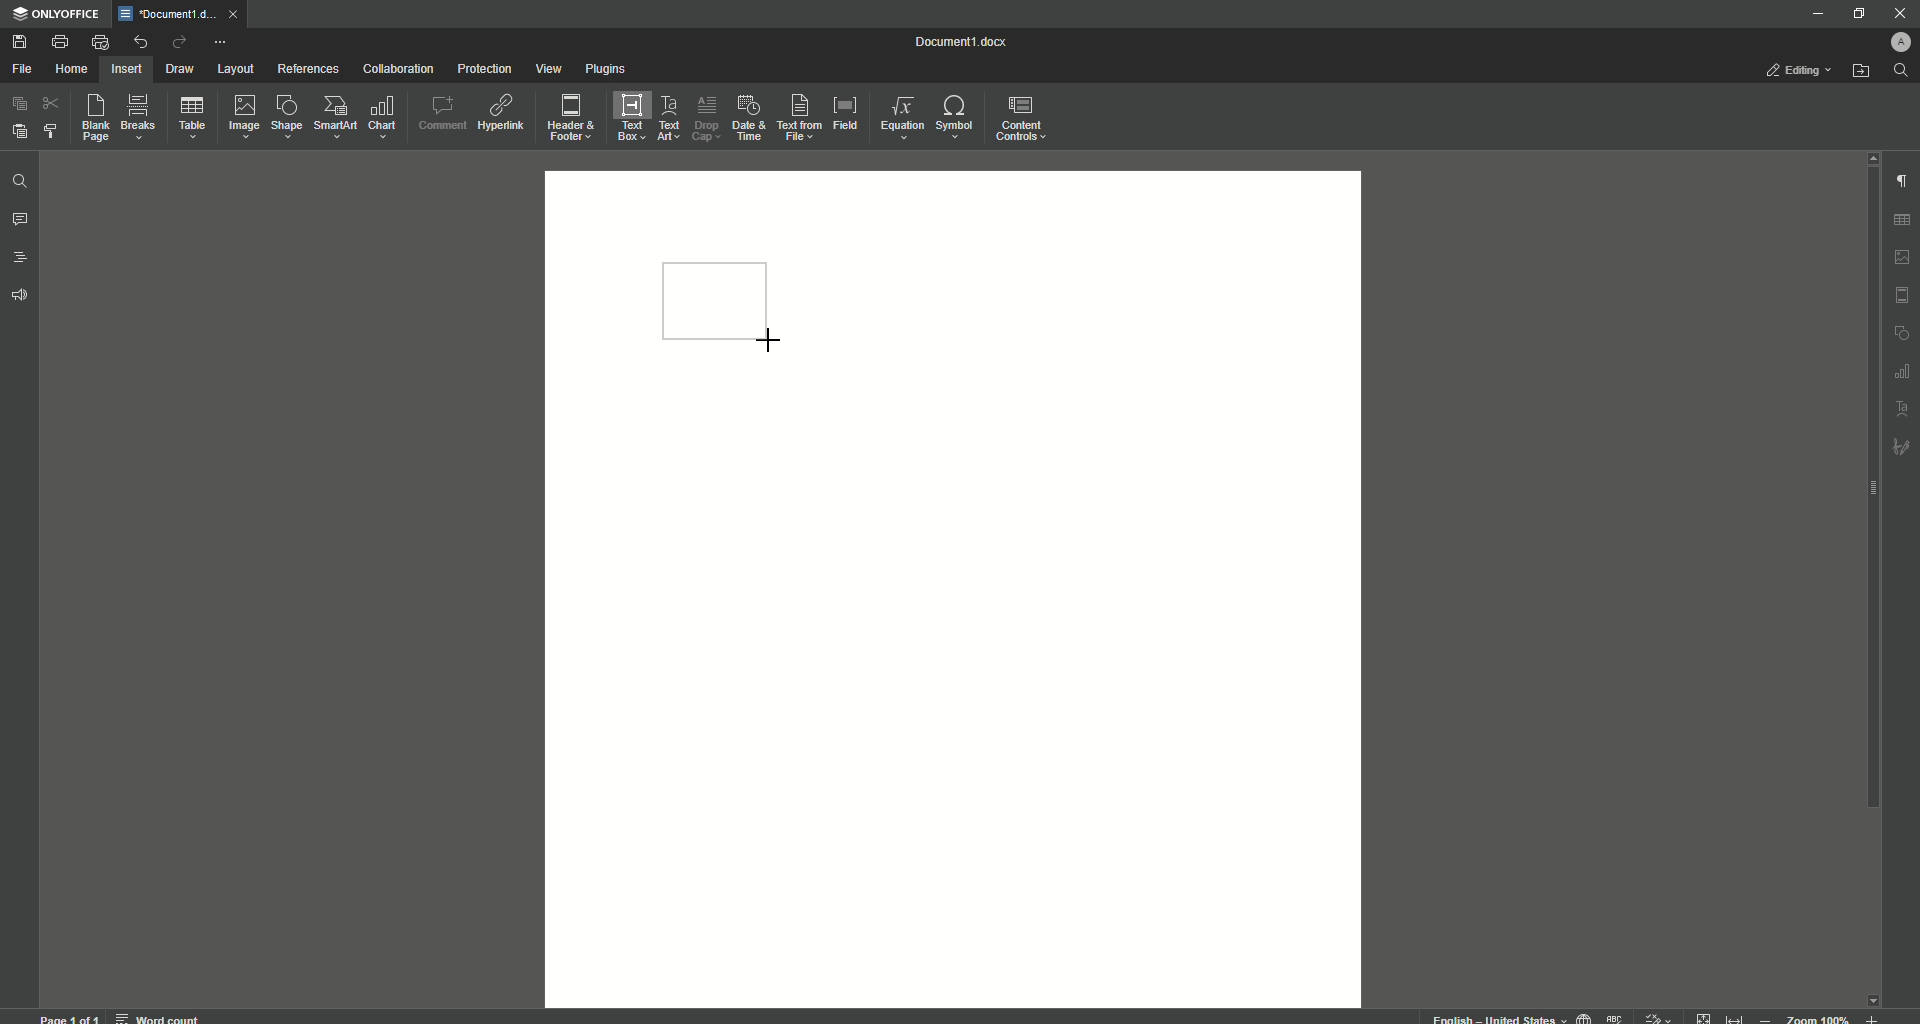 This screenshot has height=1024, width=1920. Describe the element at coordinates (20, 104) in the screenshot. I see `Copy` at that location.